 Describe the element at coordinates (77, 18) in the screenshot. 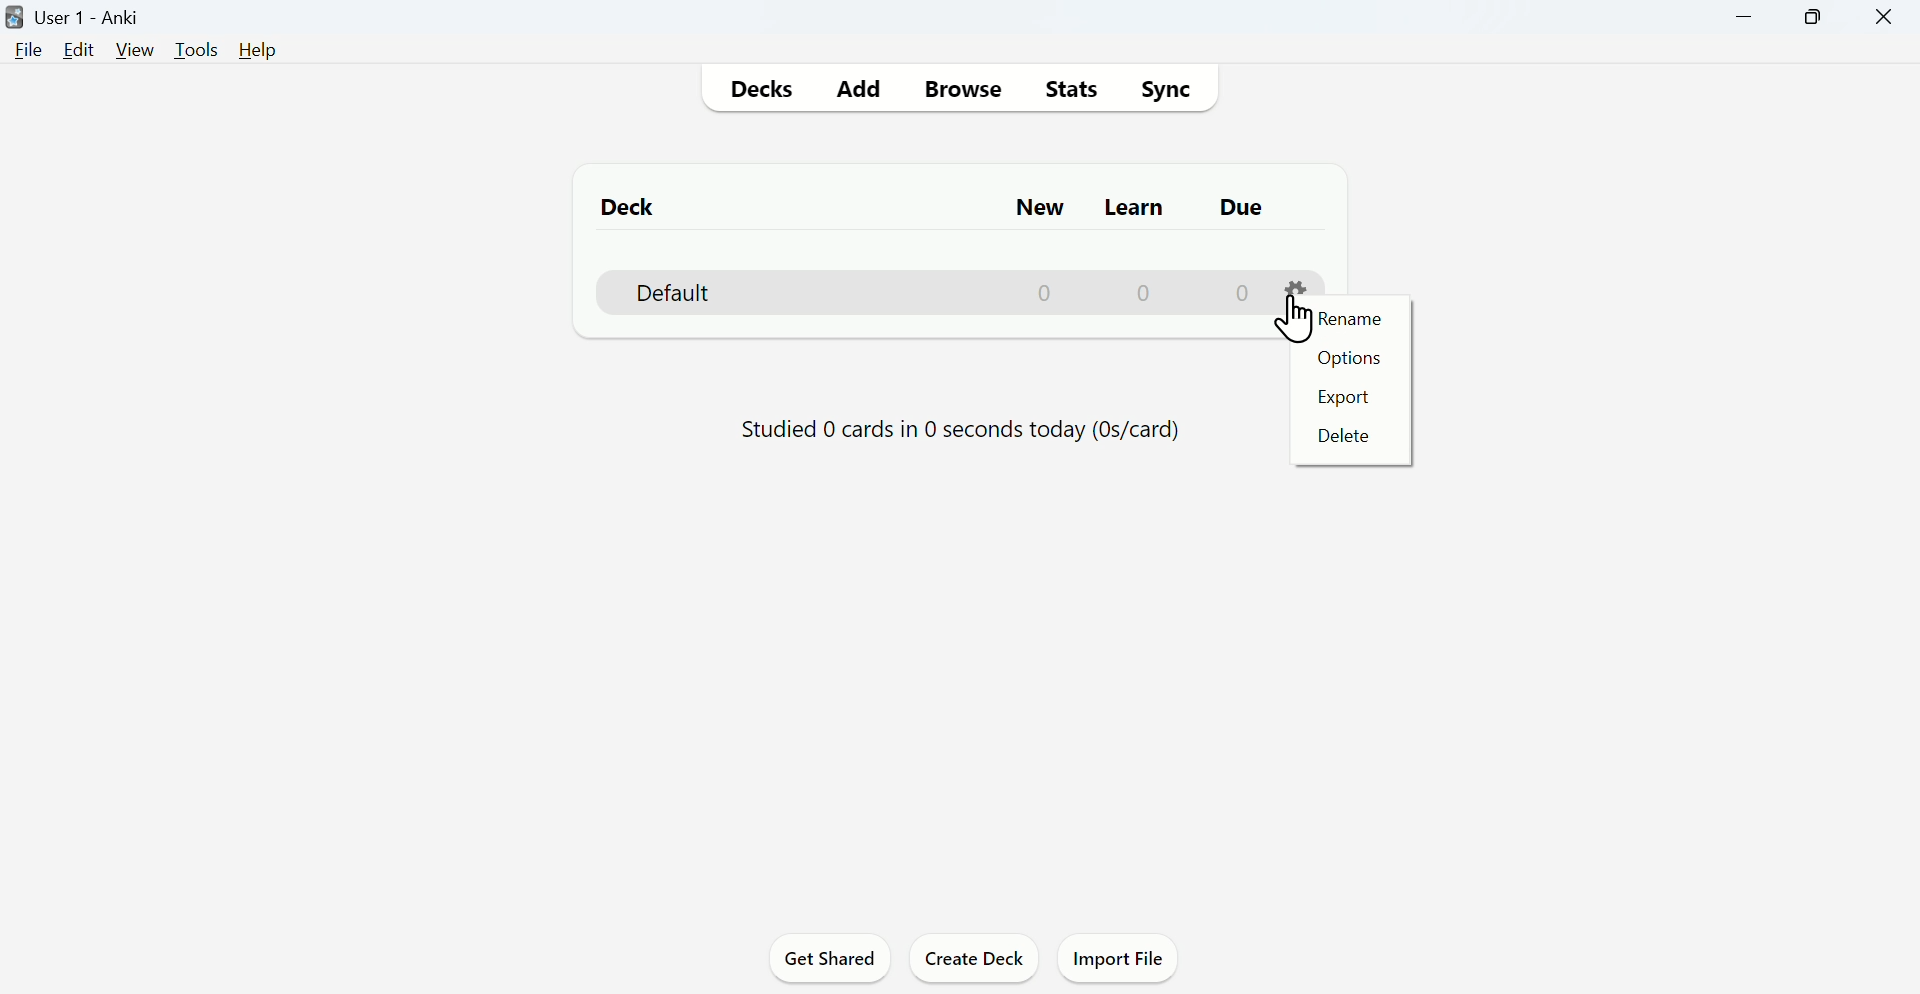

I see `User 1 - Anki` at that location.